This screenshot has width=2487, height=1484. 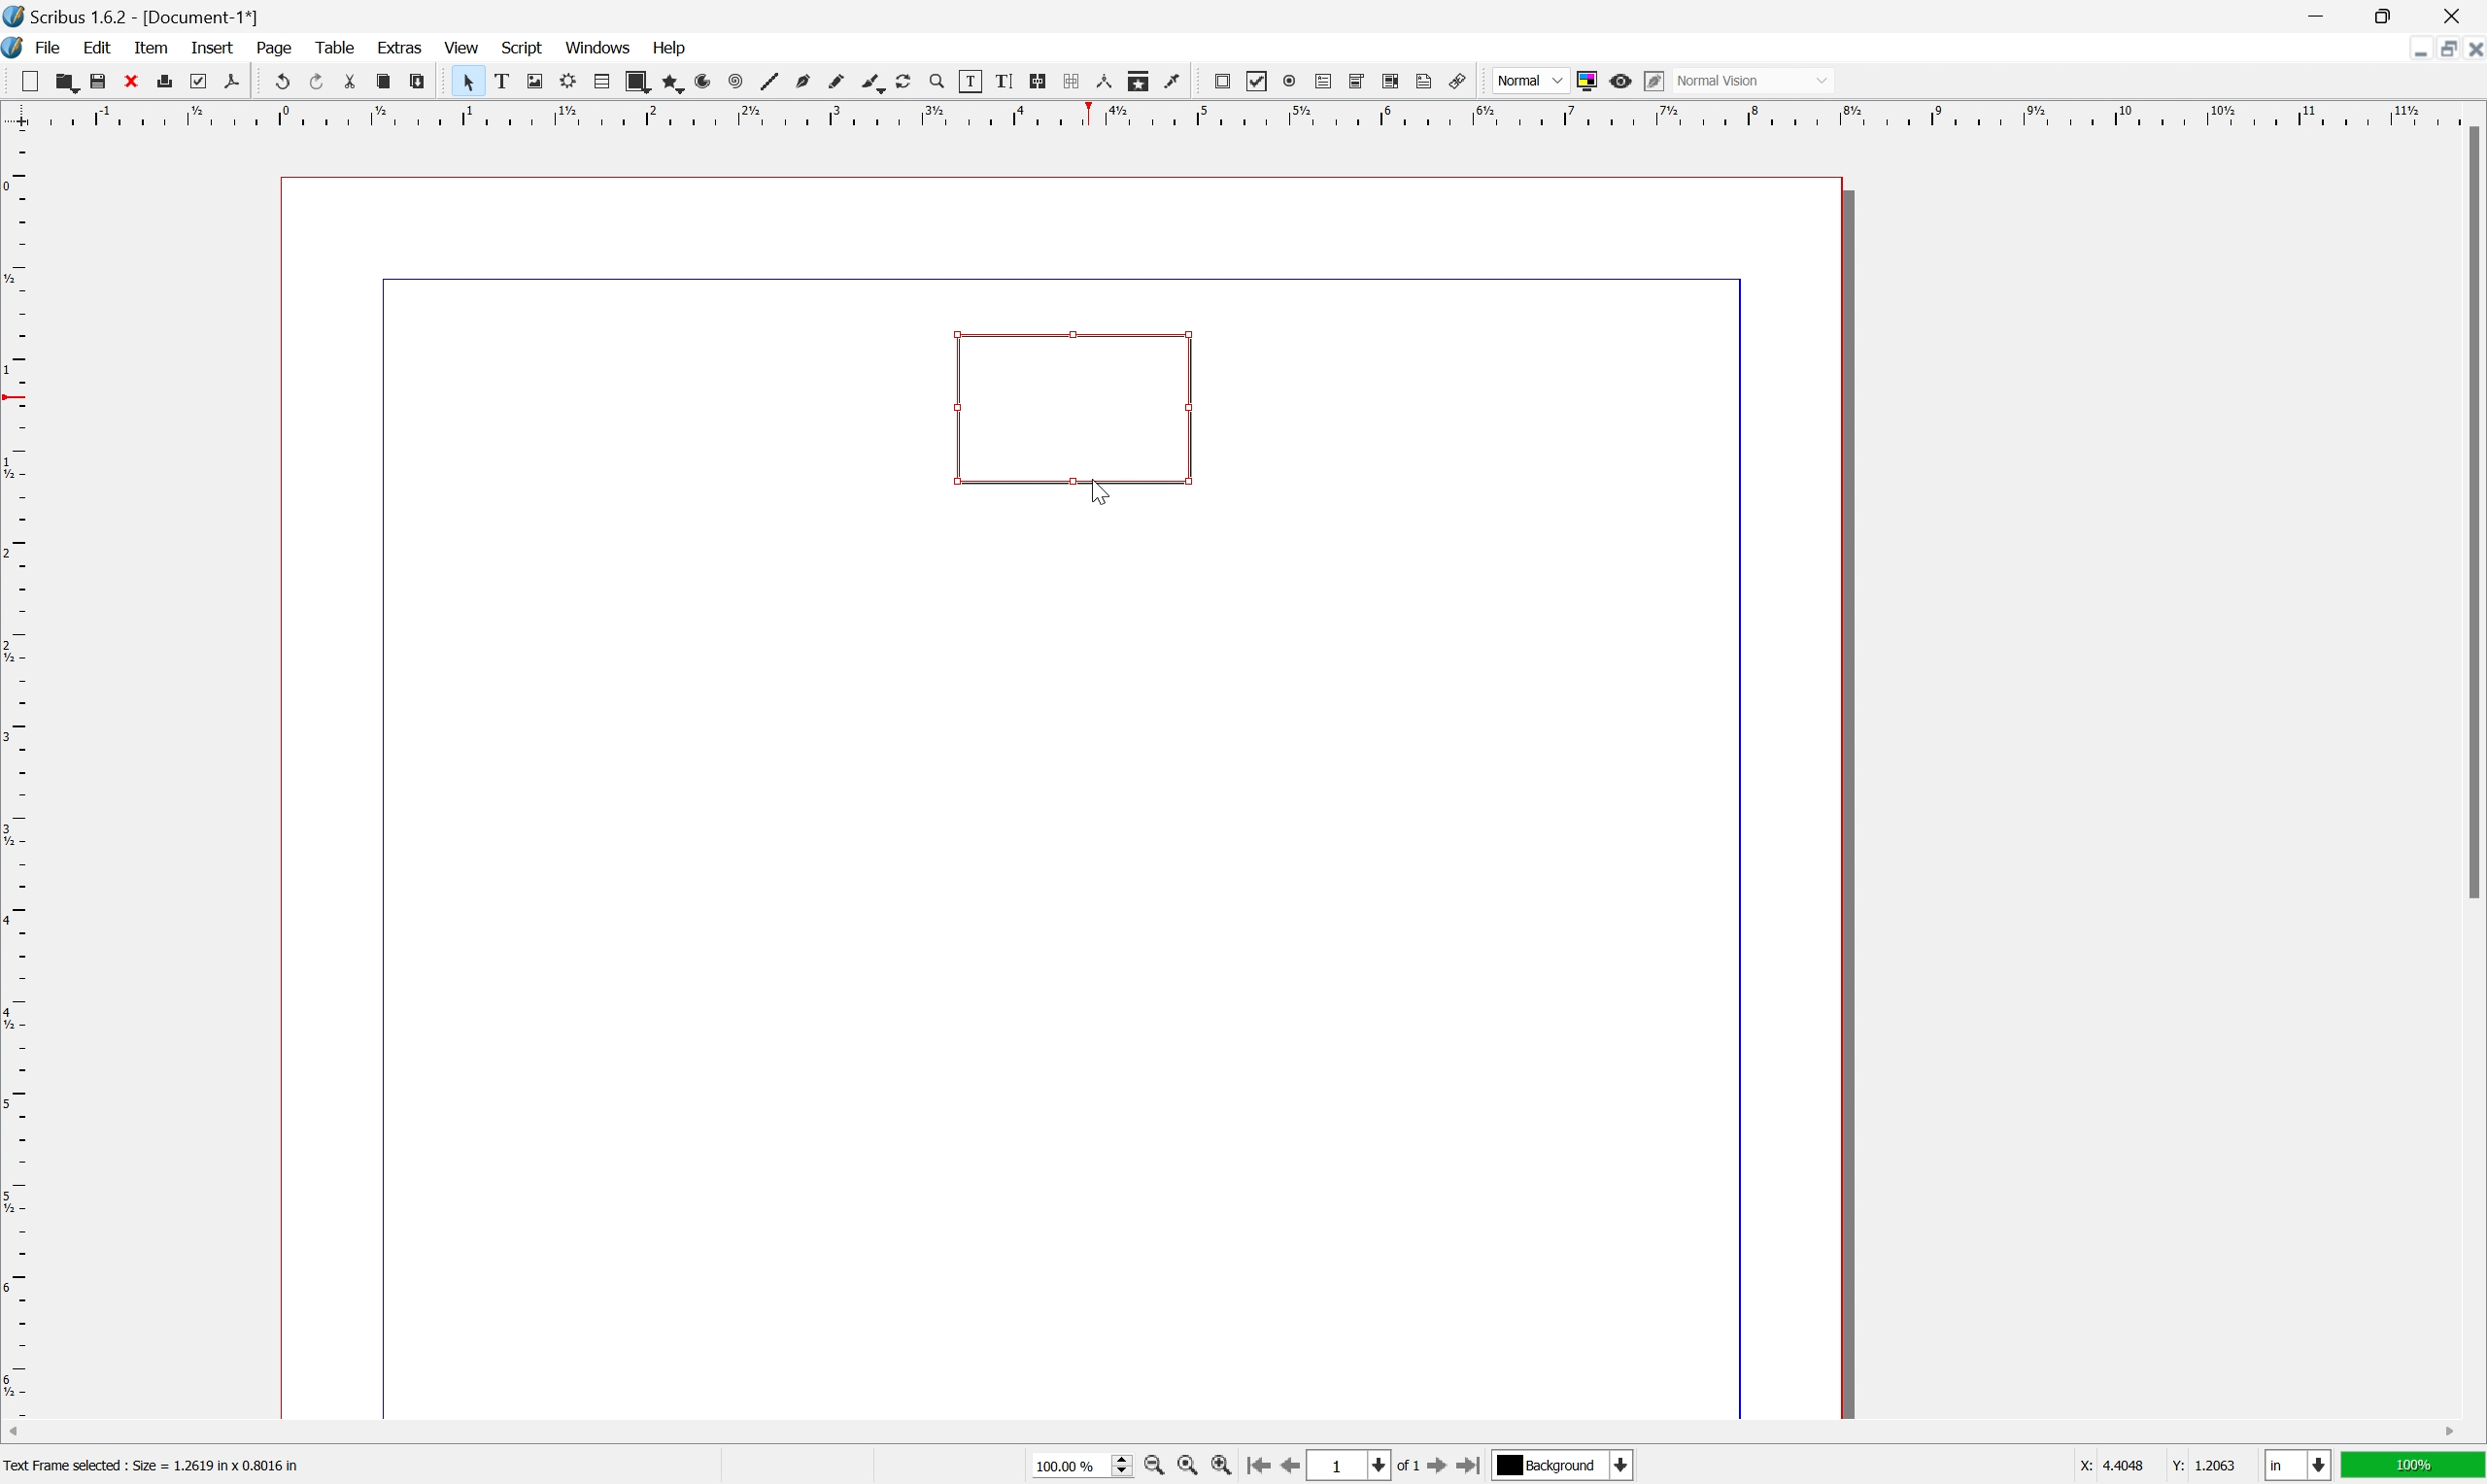 What do you see at coordinates (401, 48) in the screenshot?
I see `extras` at bounding box center [401, 48].